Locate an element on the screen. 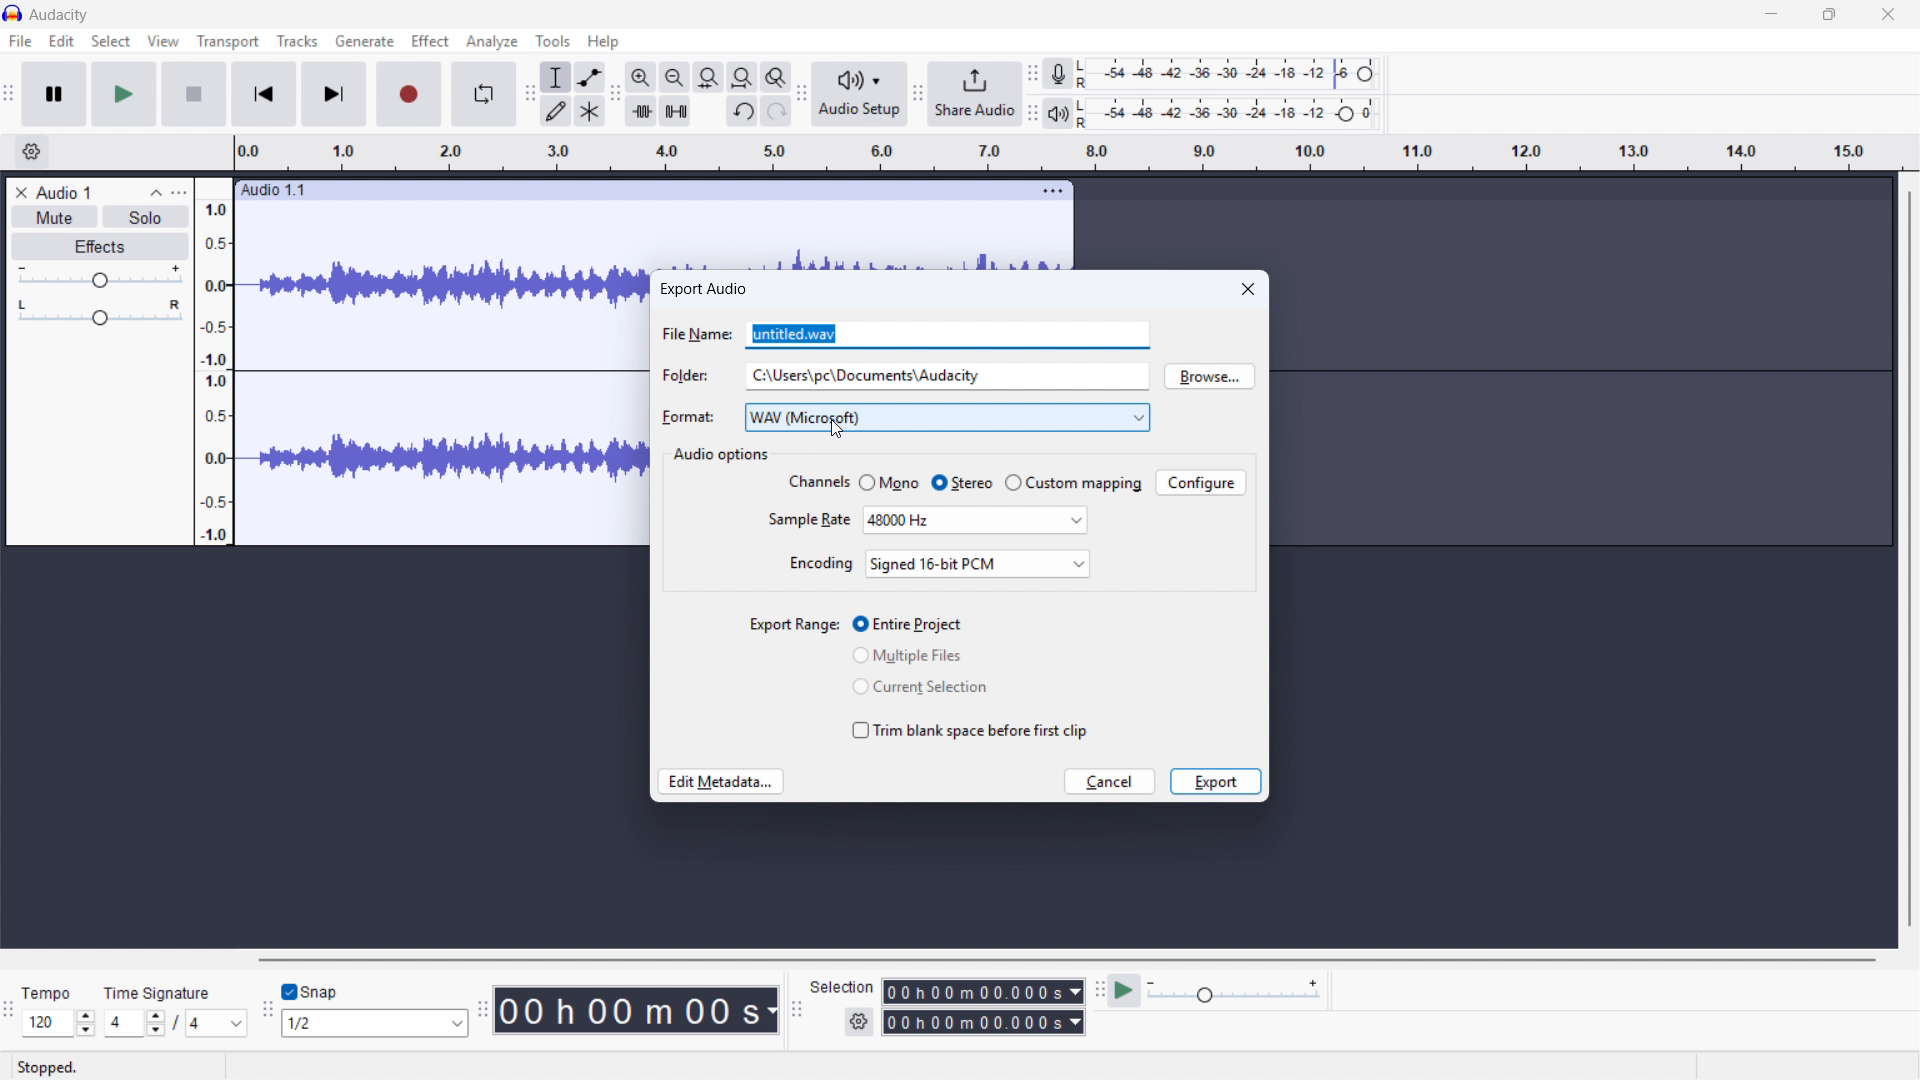  Selection settings  is located at coordinates (859, 1021).